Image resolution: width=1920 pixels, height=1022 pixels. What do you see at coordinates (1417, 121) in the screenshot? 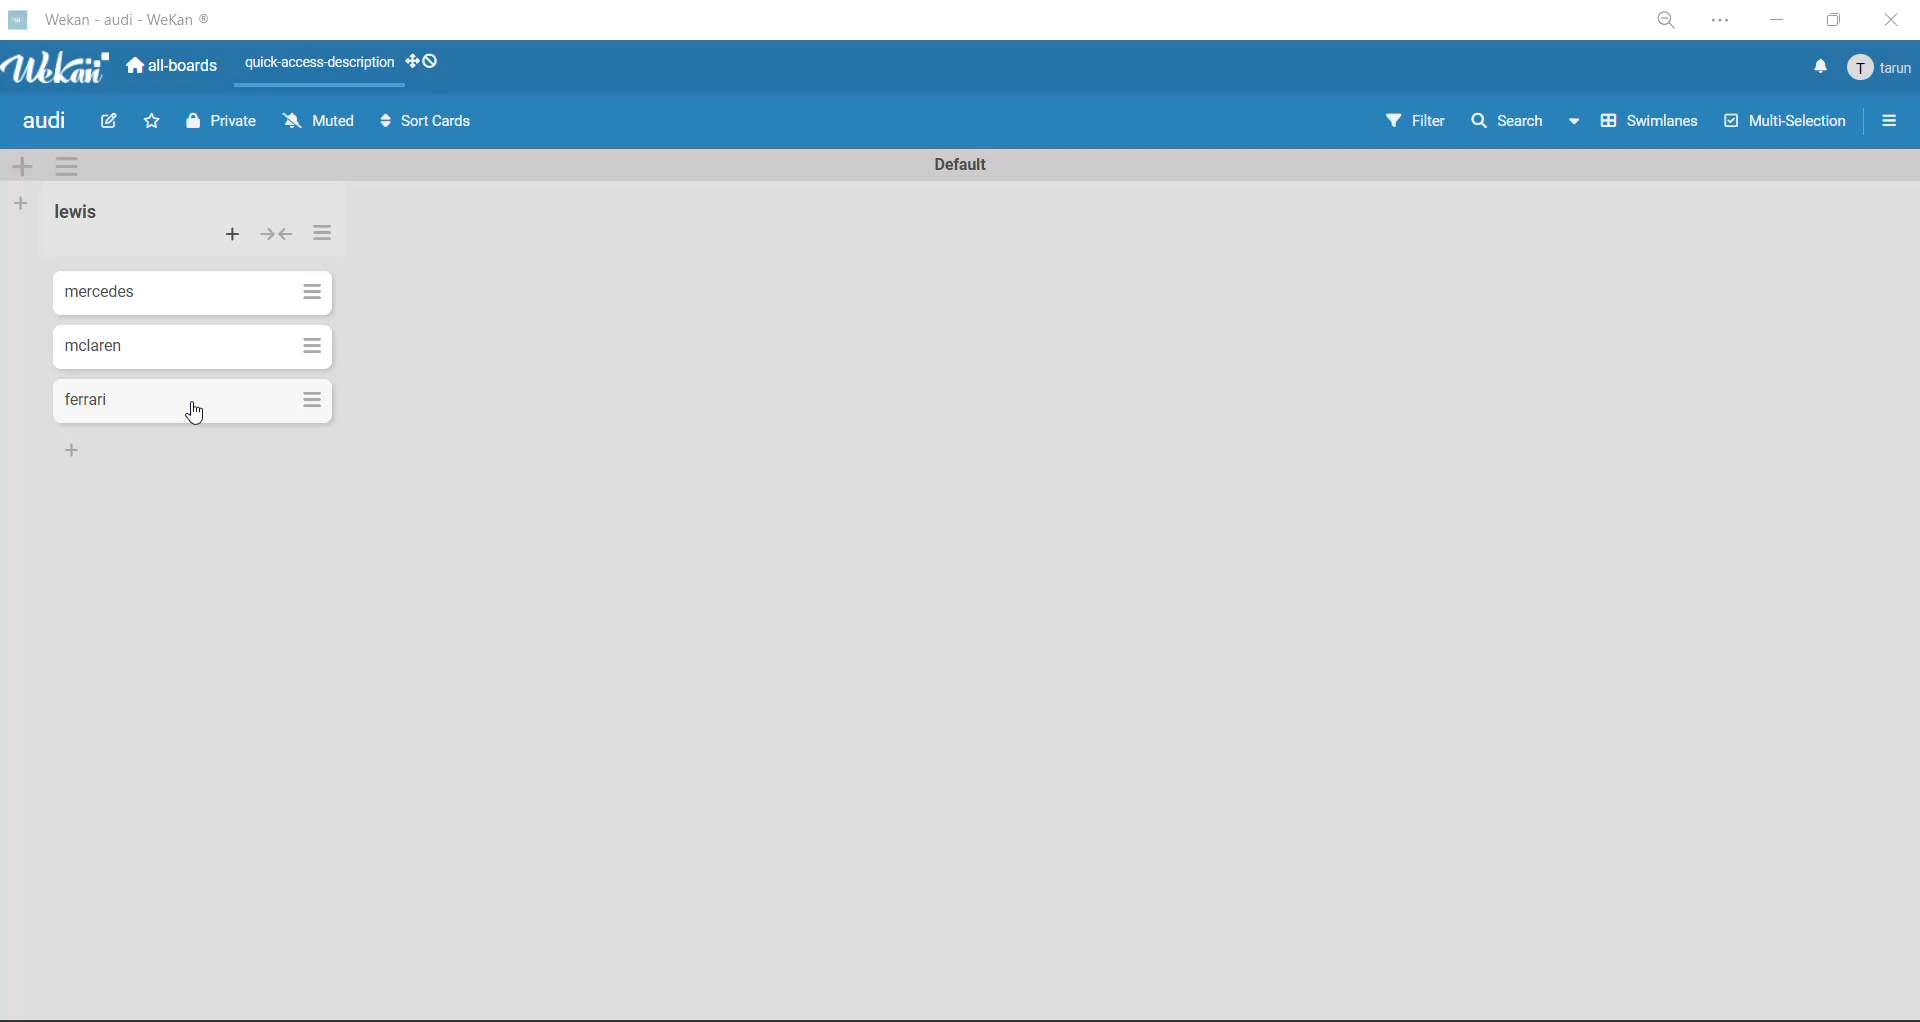
I see `filter` at bounding box center [1417, 121].